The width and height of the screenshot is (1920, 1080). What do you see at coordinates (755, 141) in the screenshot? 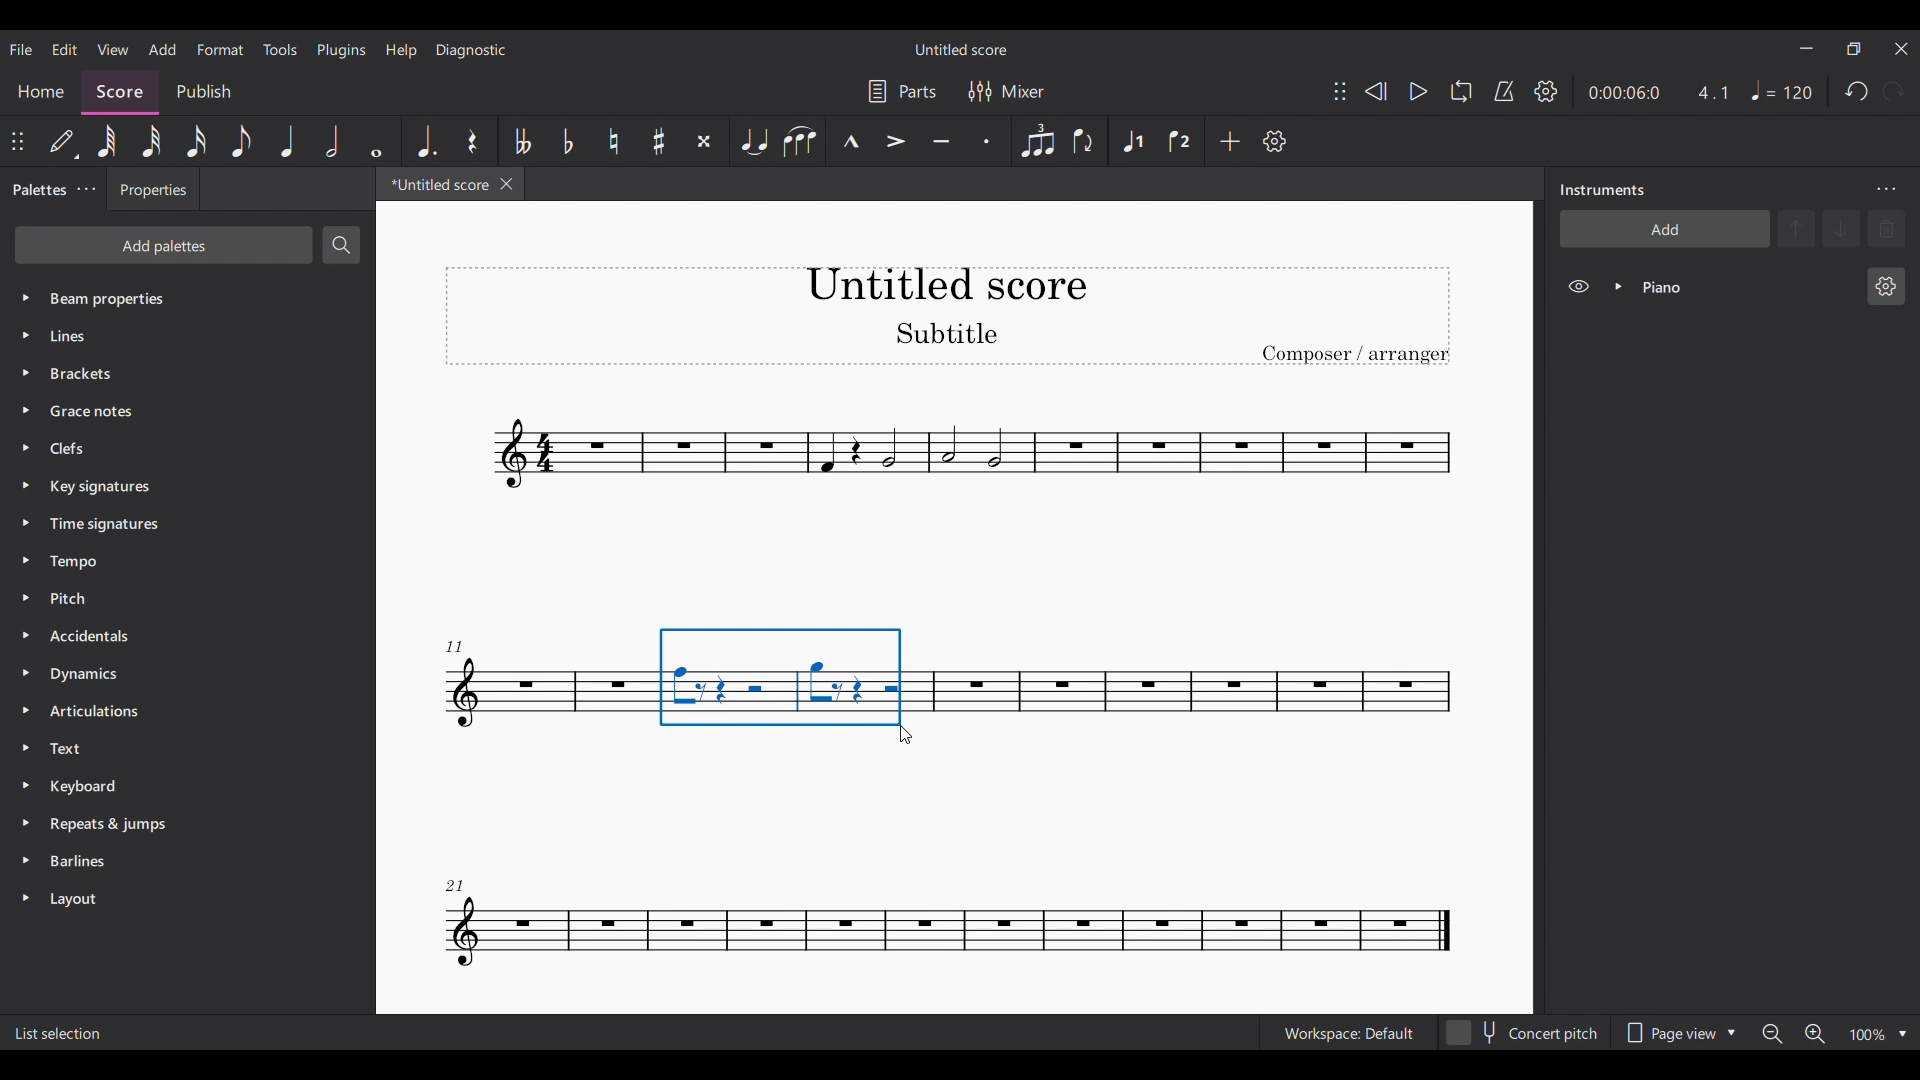
I see `Tie` at bounding box center [755, 141].